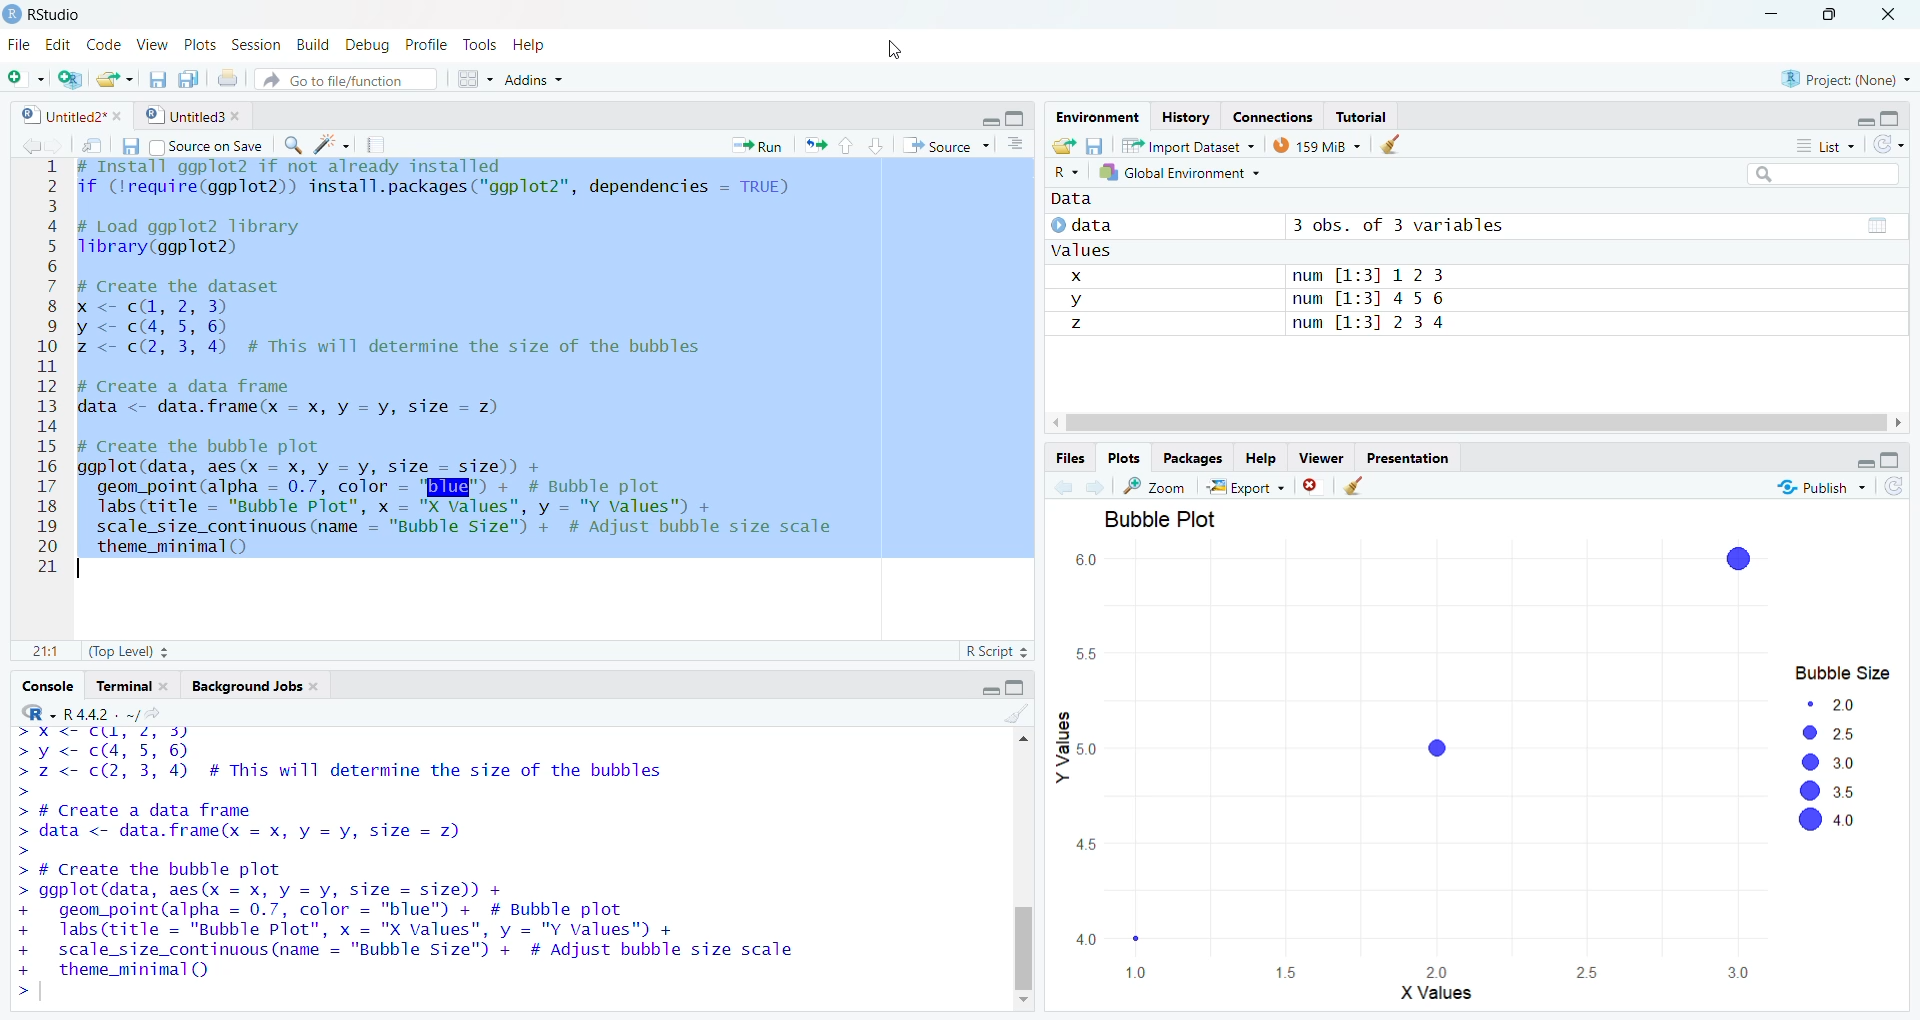 The width and height of the screenshot is (1920, 1020). What do you see at coordinates (1856, 457) in the screenshot?
I see `maximize/minimize` at bounding box center [1856, 457].